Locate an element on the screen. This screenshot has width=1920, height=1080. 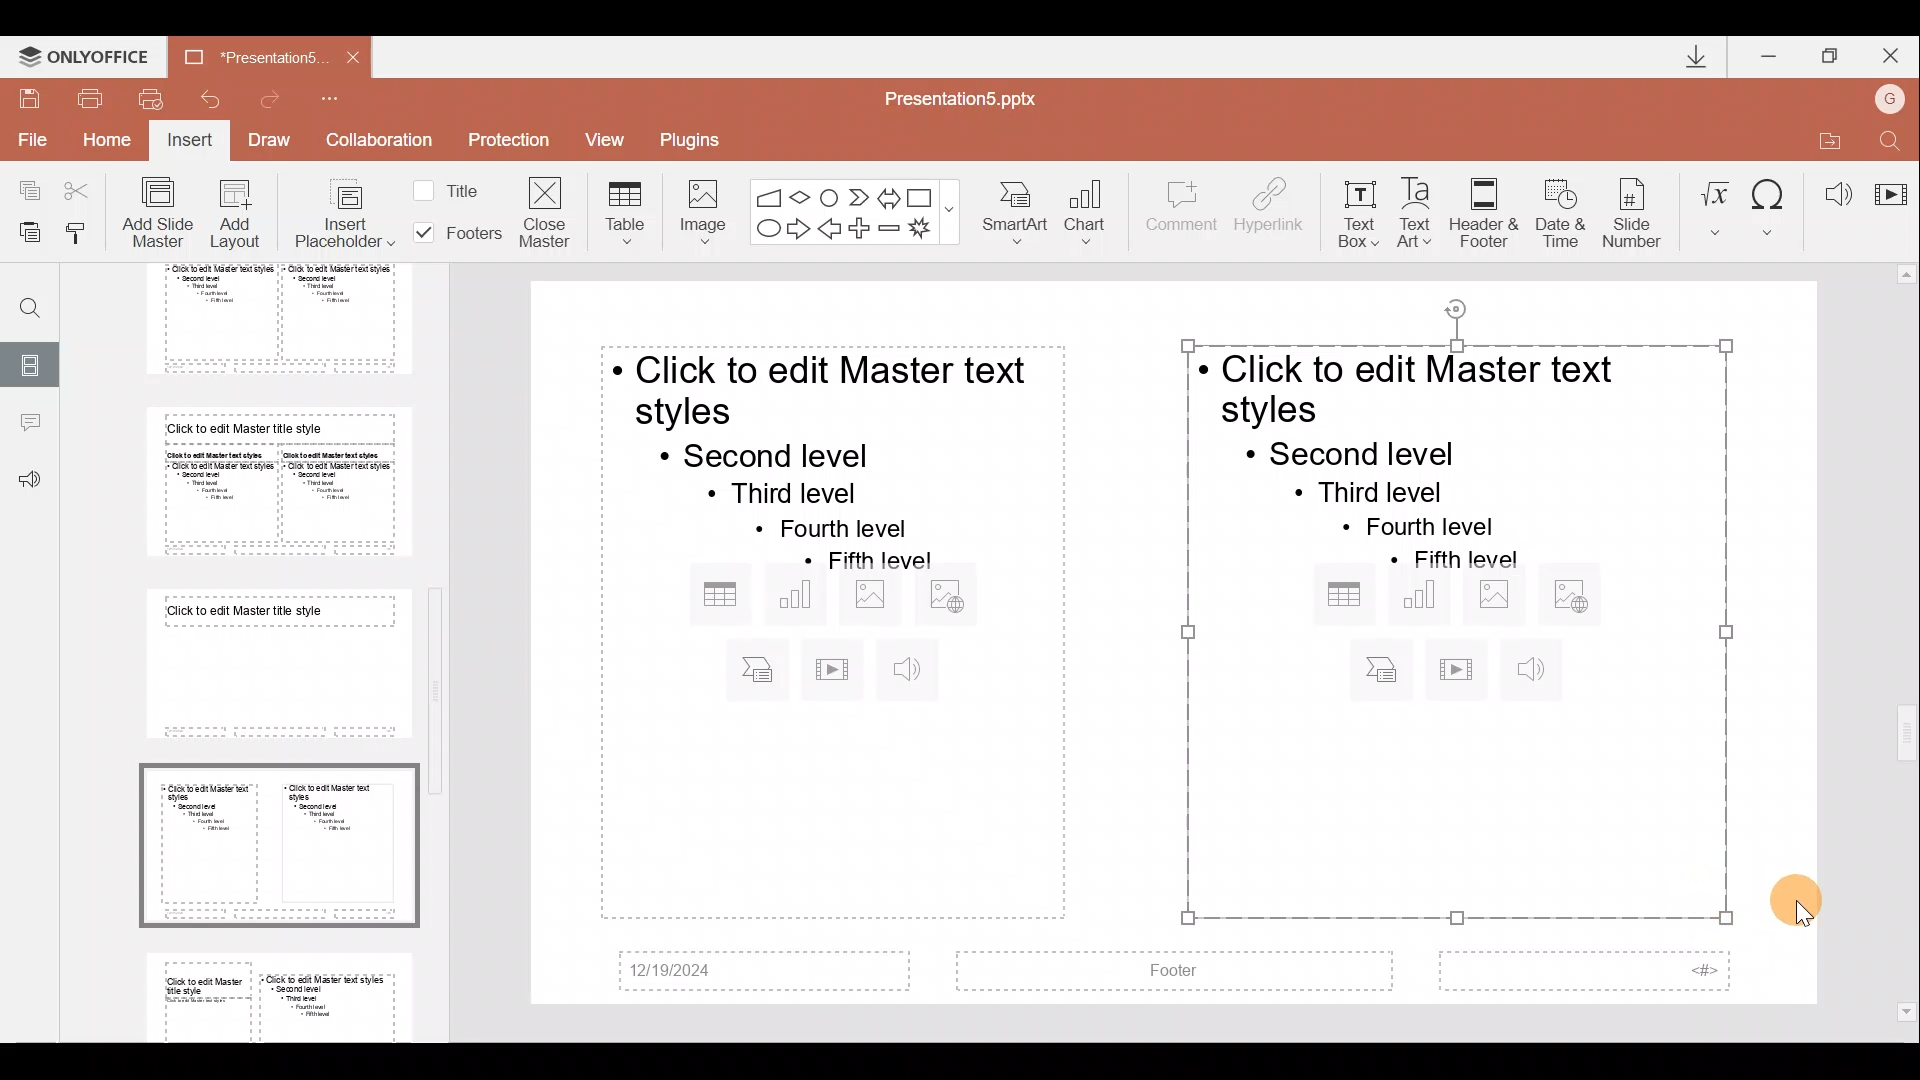
SmartArt is located at coordinates (1019, 214).